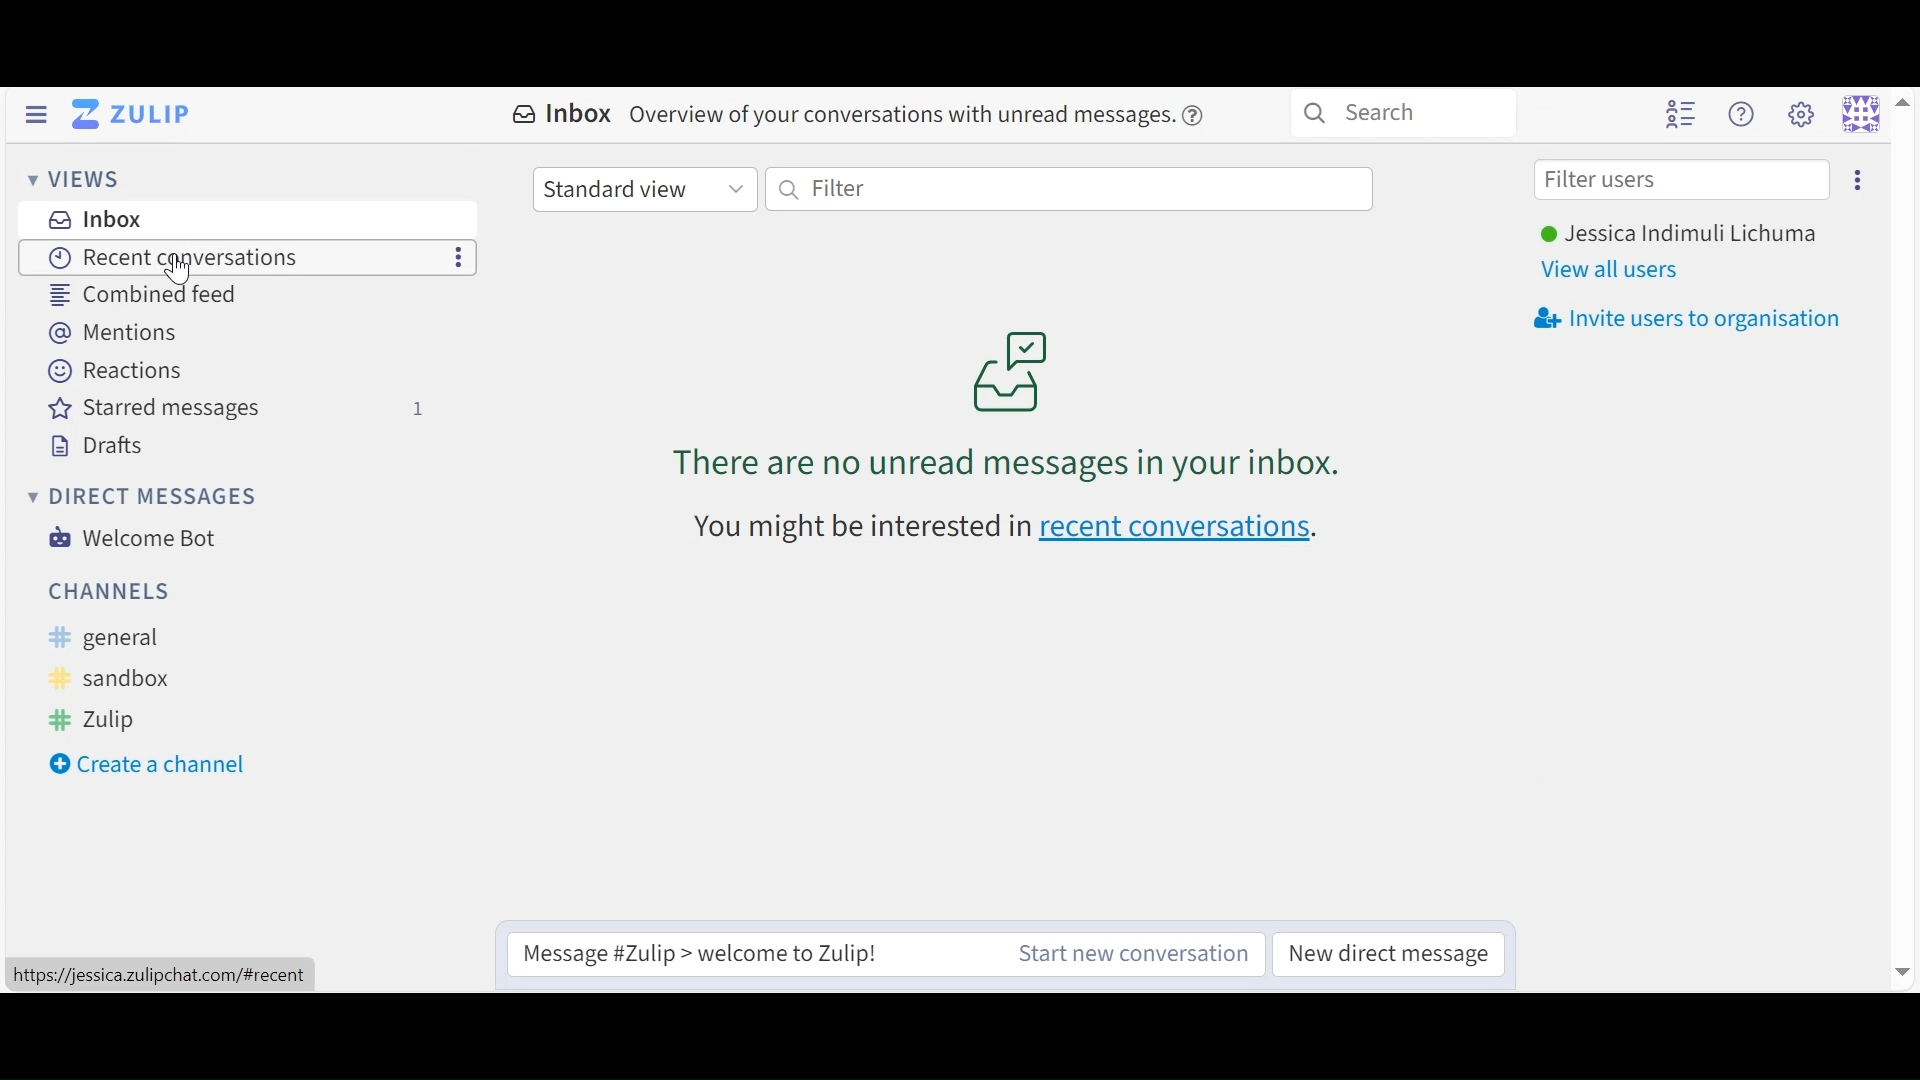 This screenshot has width=1920, height=1080. What do you see at coordinates (899, 116) in the screenshot?
I see `message` at bounding box center [899, 116].